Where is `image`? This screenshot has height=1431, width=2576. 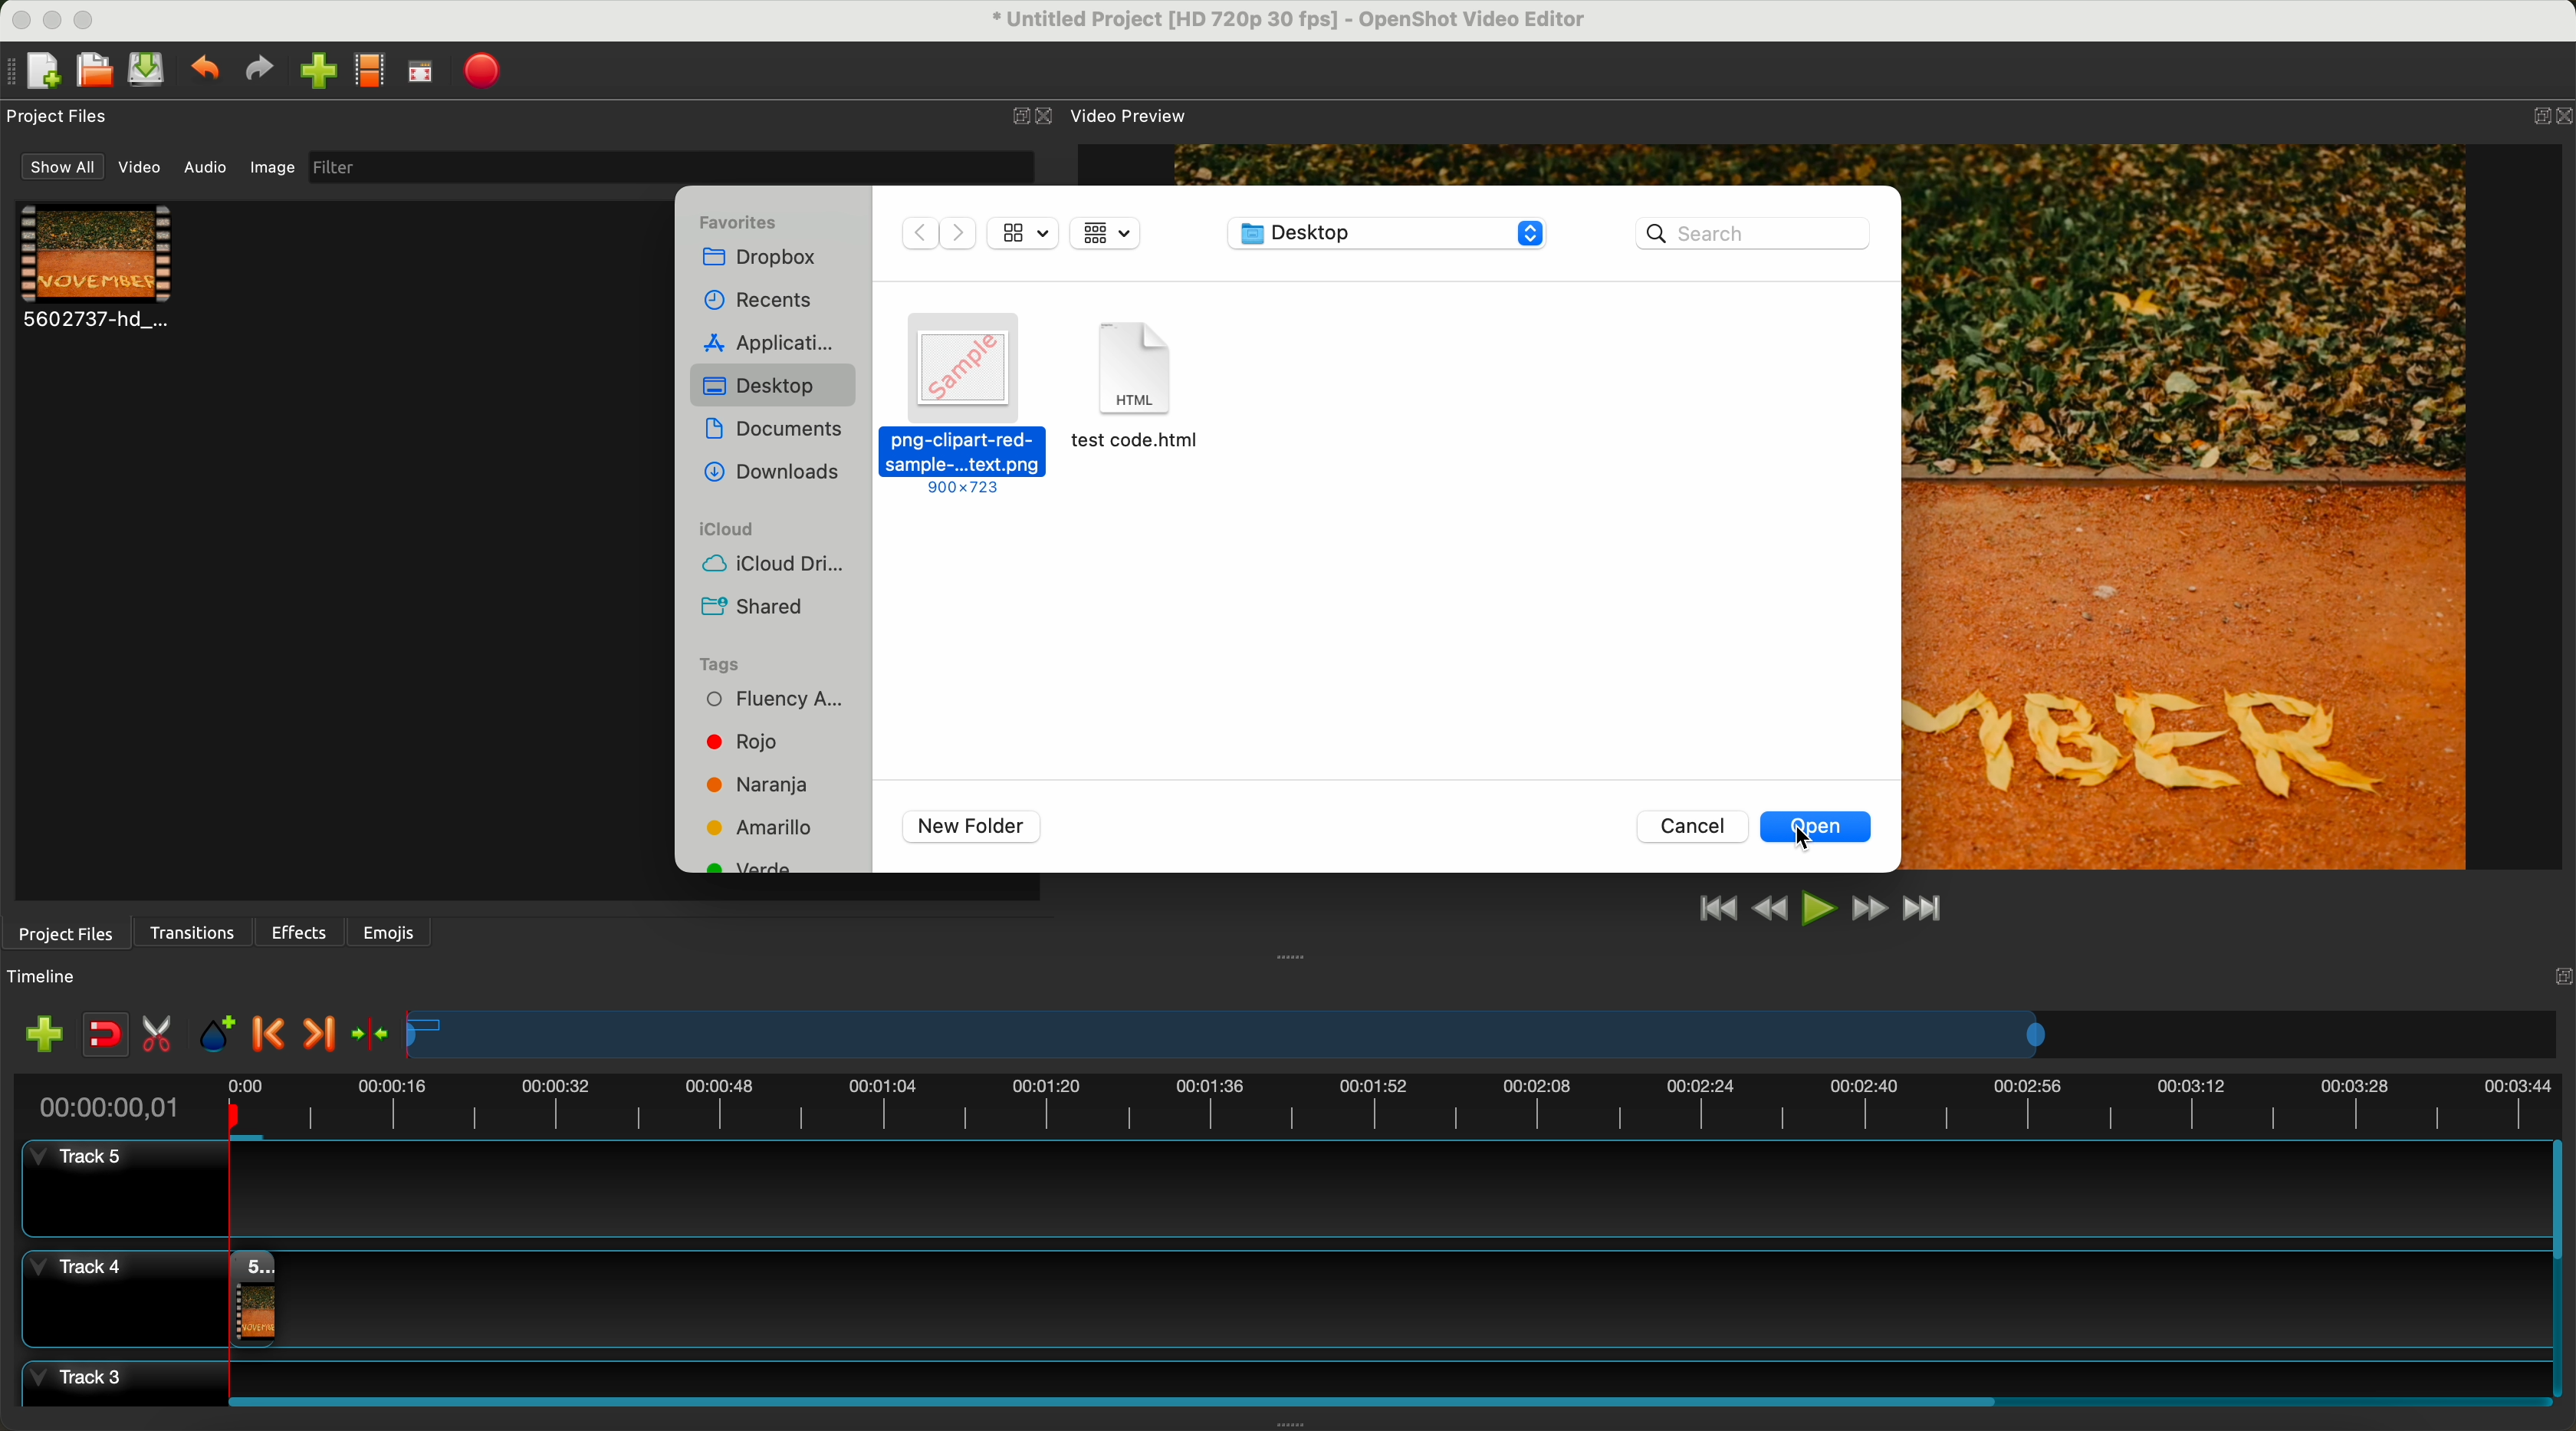 image is located at coordinates (269, 170).